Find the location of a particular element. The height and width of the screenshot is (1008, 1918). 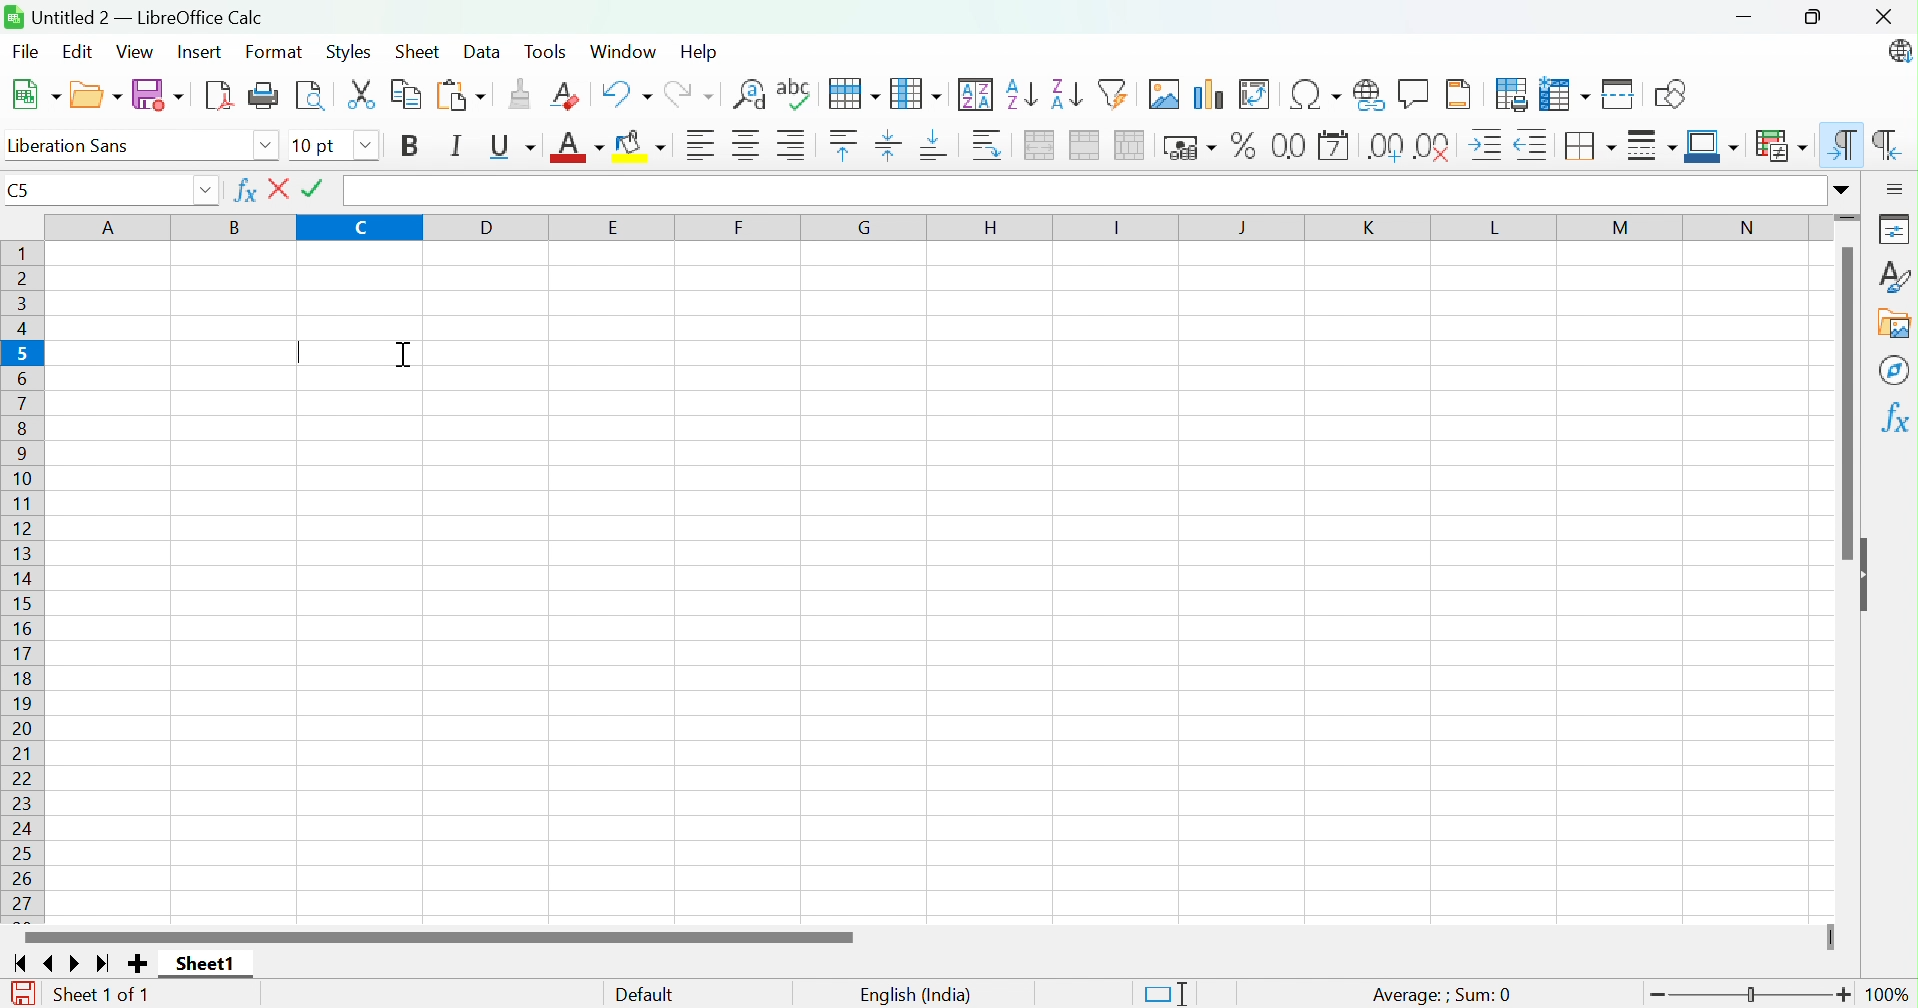

Cut is located at coordinates (363, 95).